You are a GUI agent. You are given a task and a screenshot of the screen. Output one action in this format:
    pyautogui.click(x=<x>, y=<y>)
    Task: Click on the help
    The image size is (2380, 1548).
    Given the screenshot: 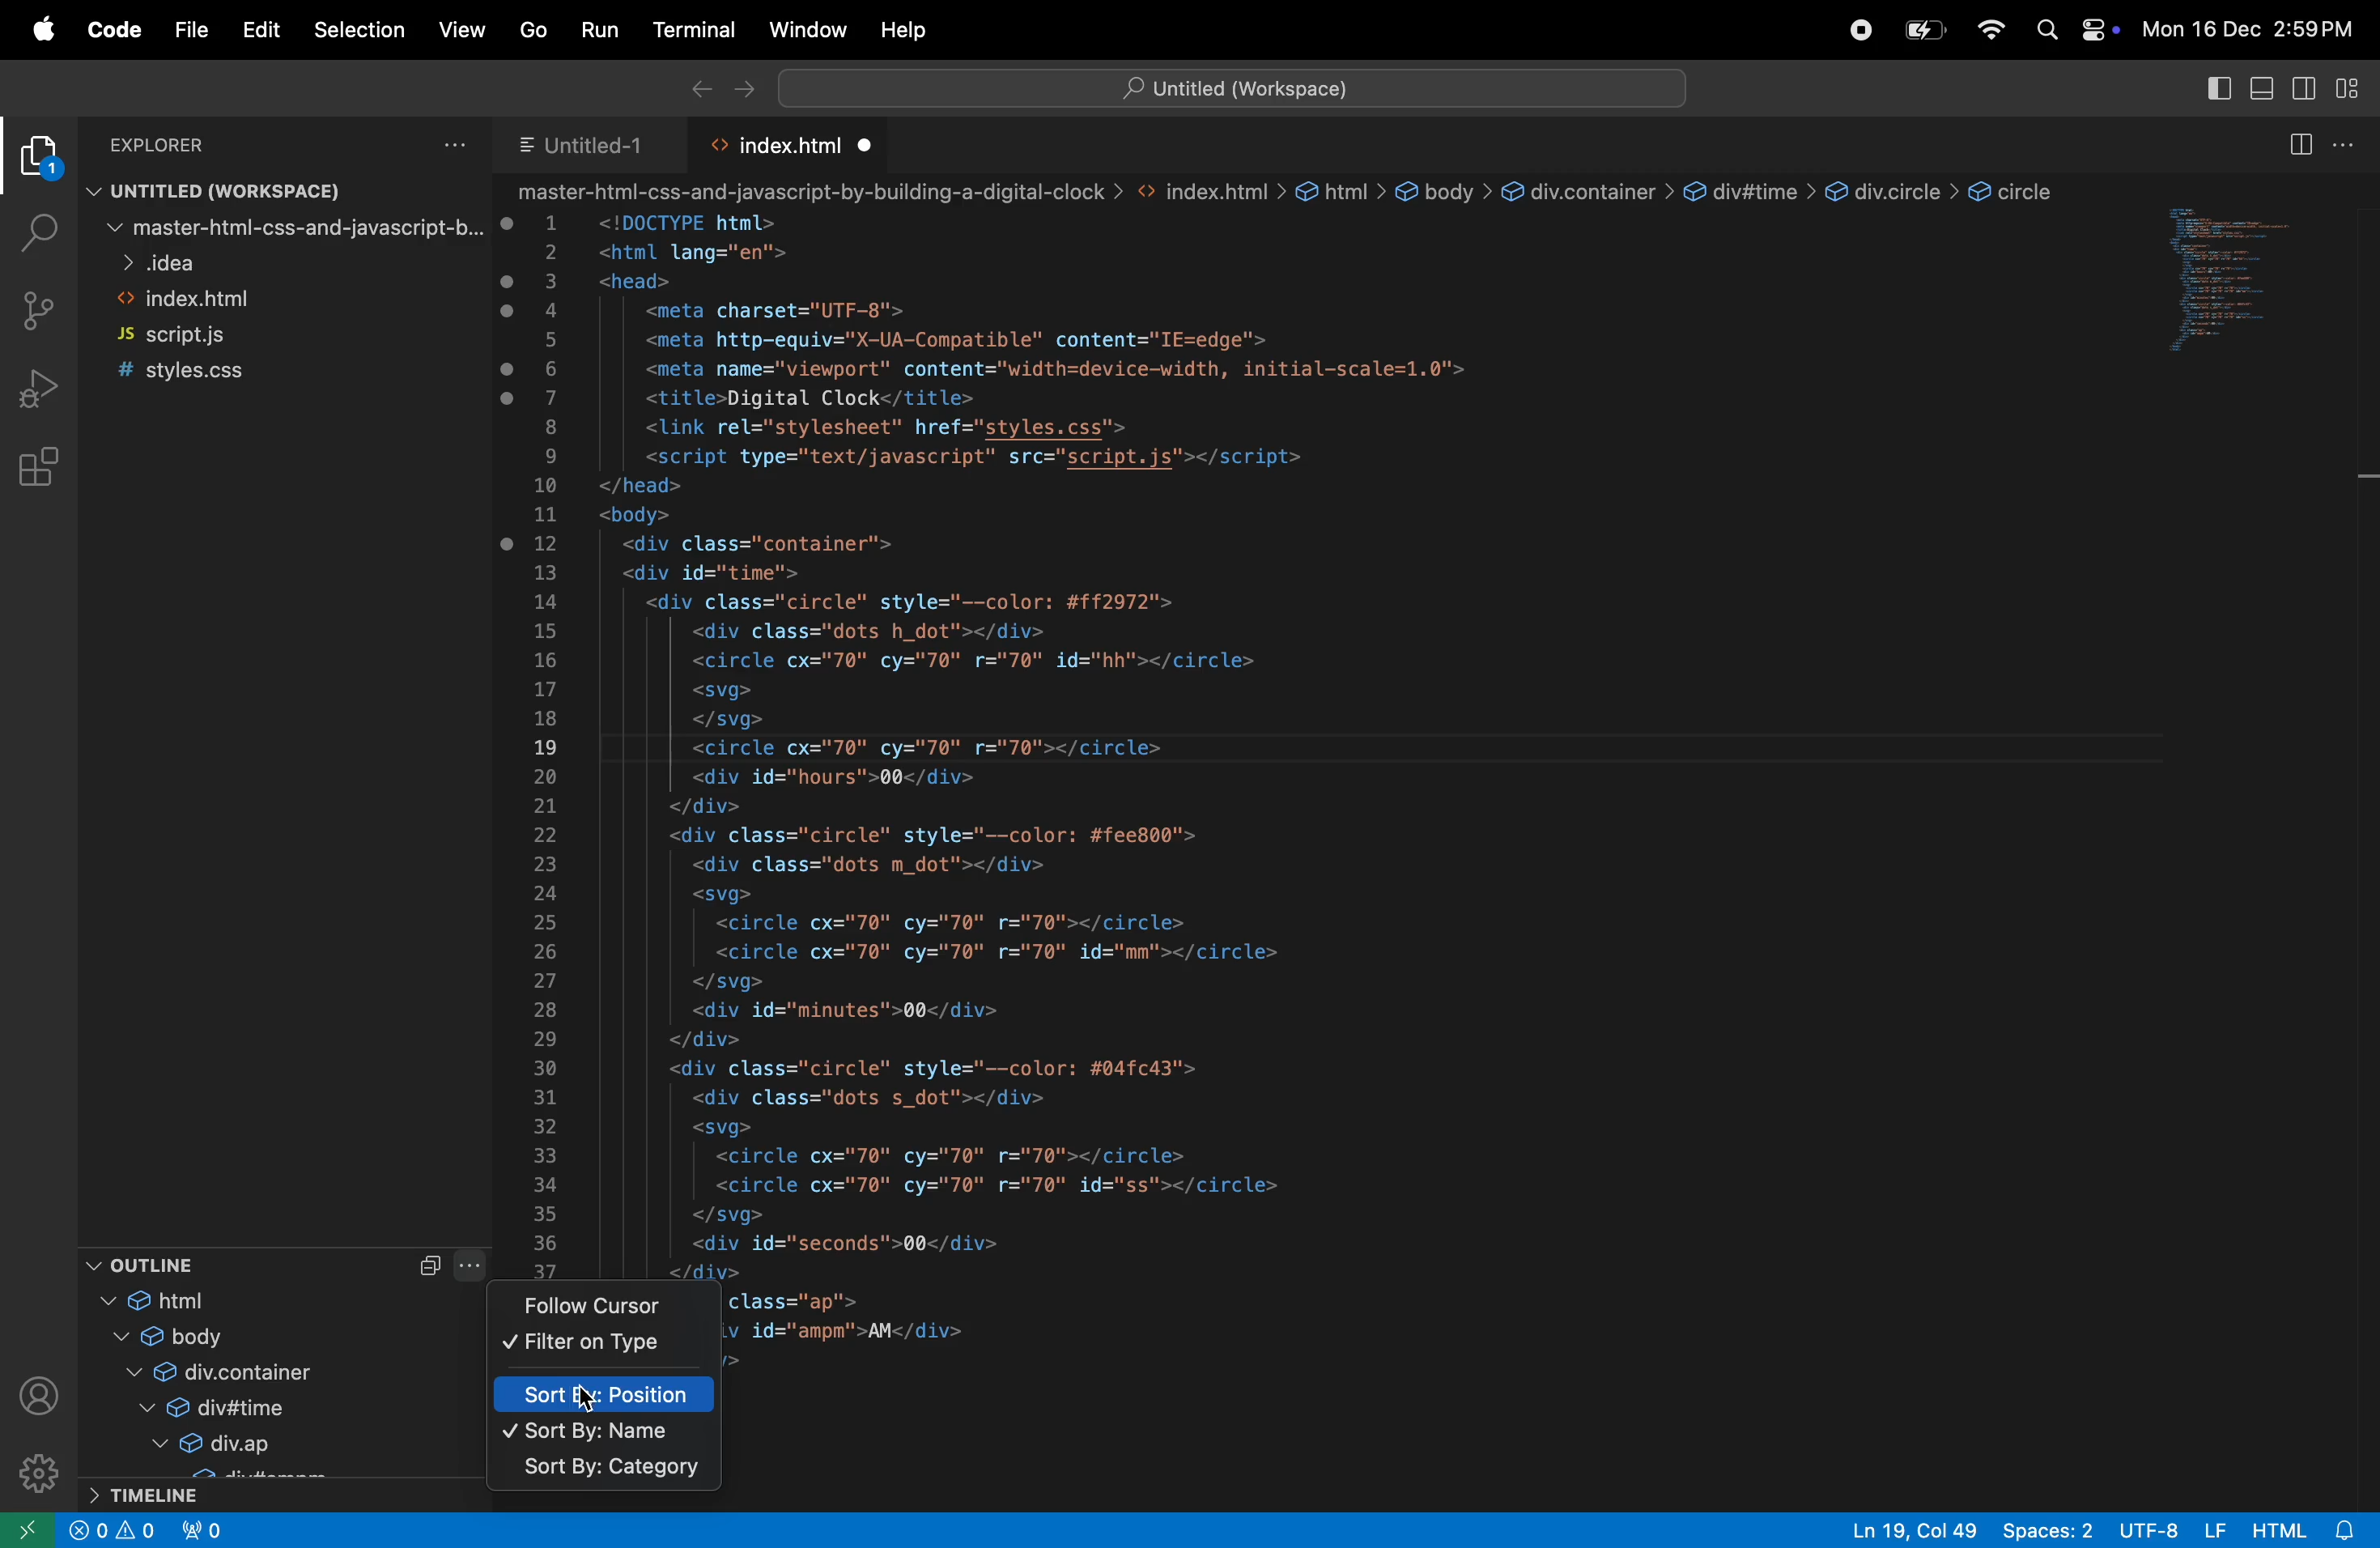 What is the action you would take?
    pyautogui.click(x=906, y=31)
    